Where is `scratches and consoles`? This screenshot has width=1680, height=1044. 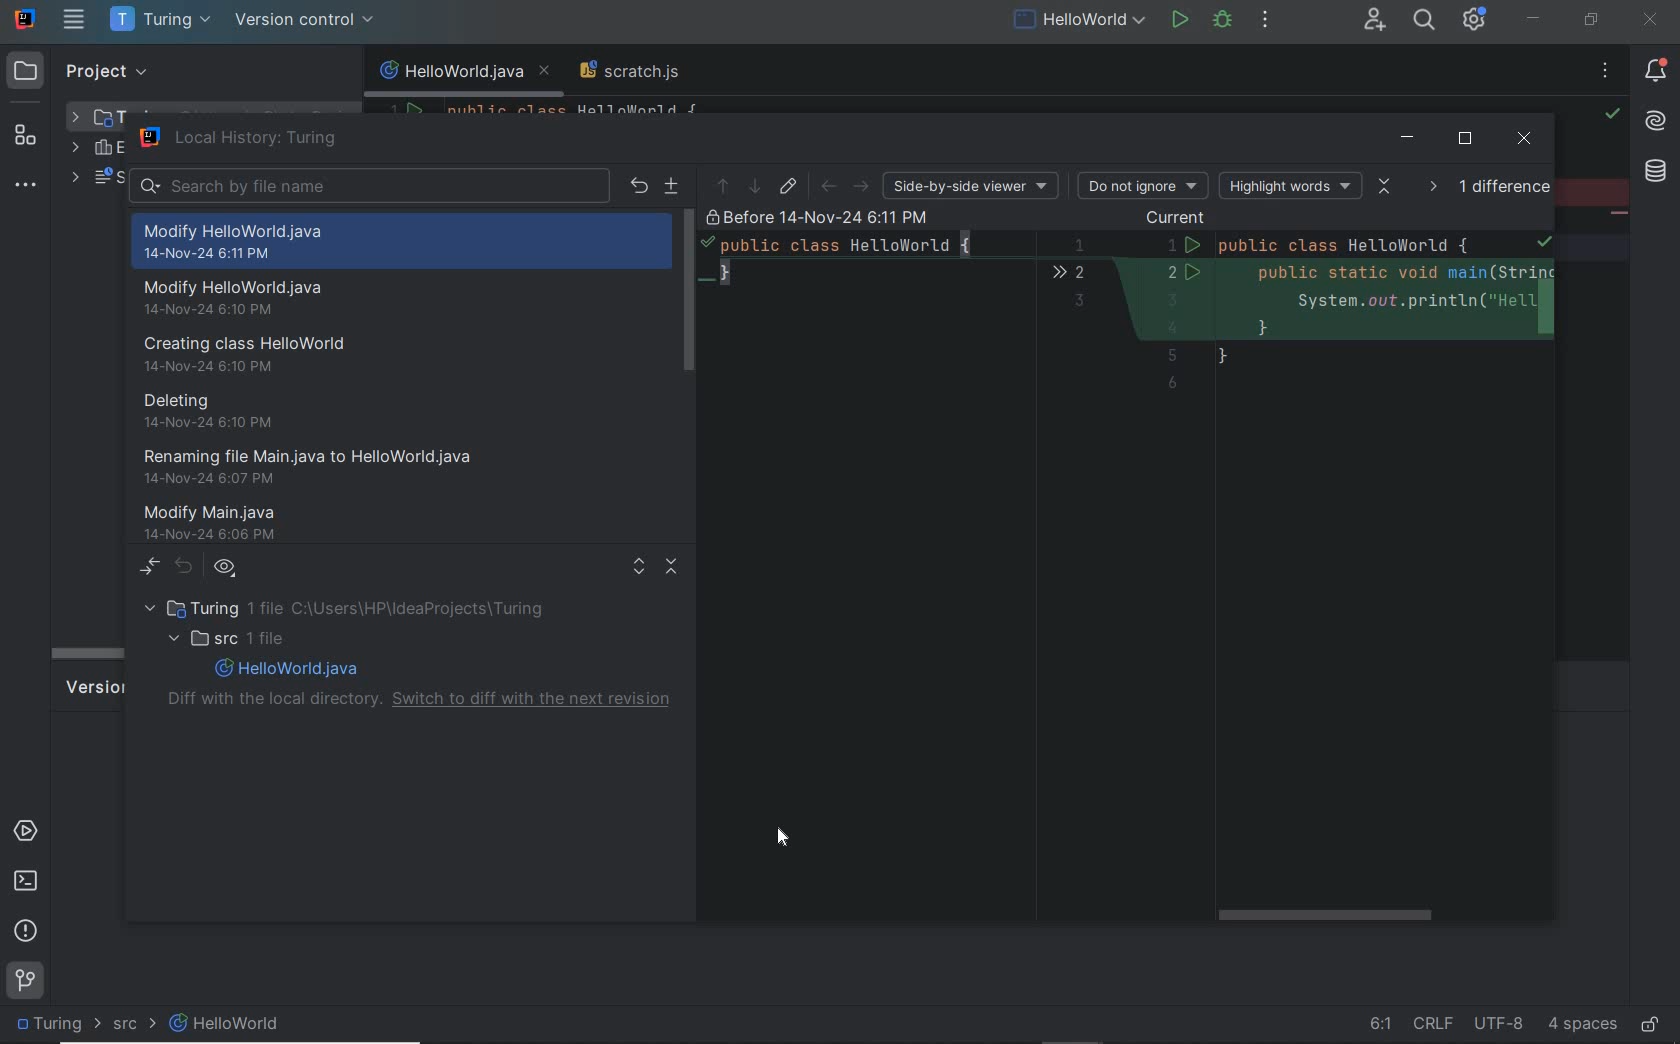 scratches and consoles is located at coordinates (94, 178).